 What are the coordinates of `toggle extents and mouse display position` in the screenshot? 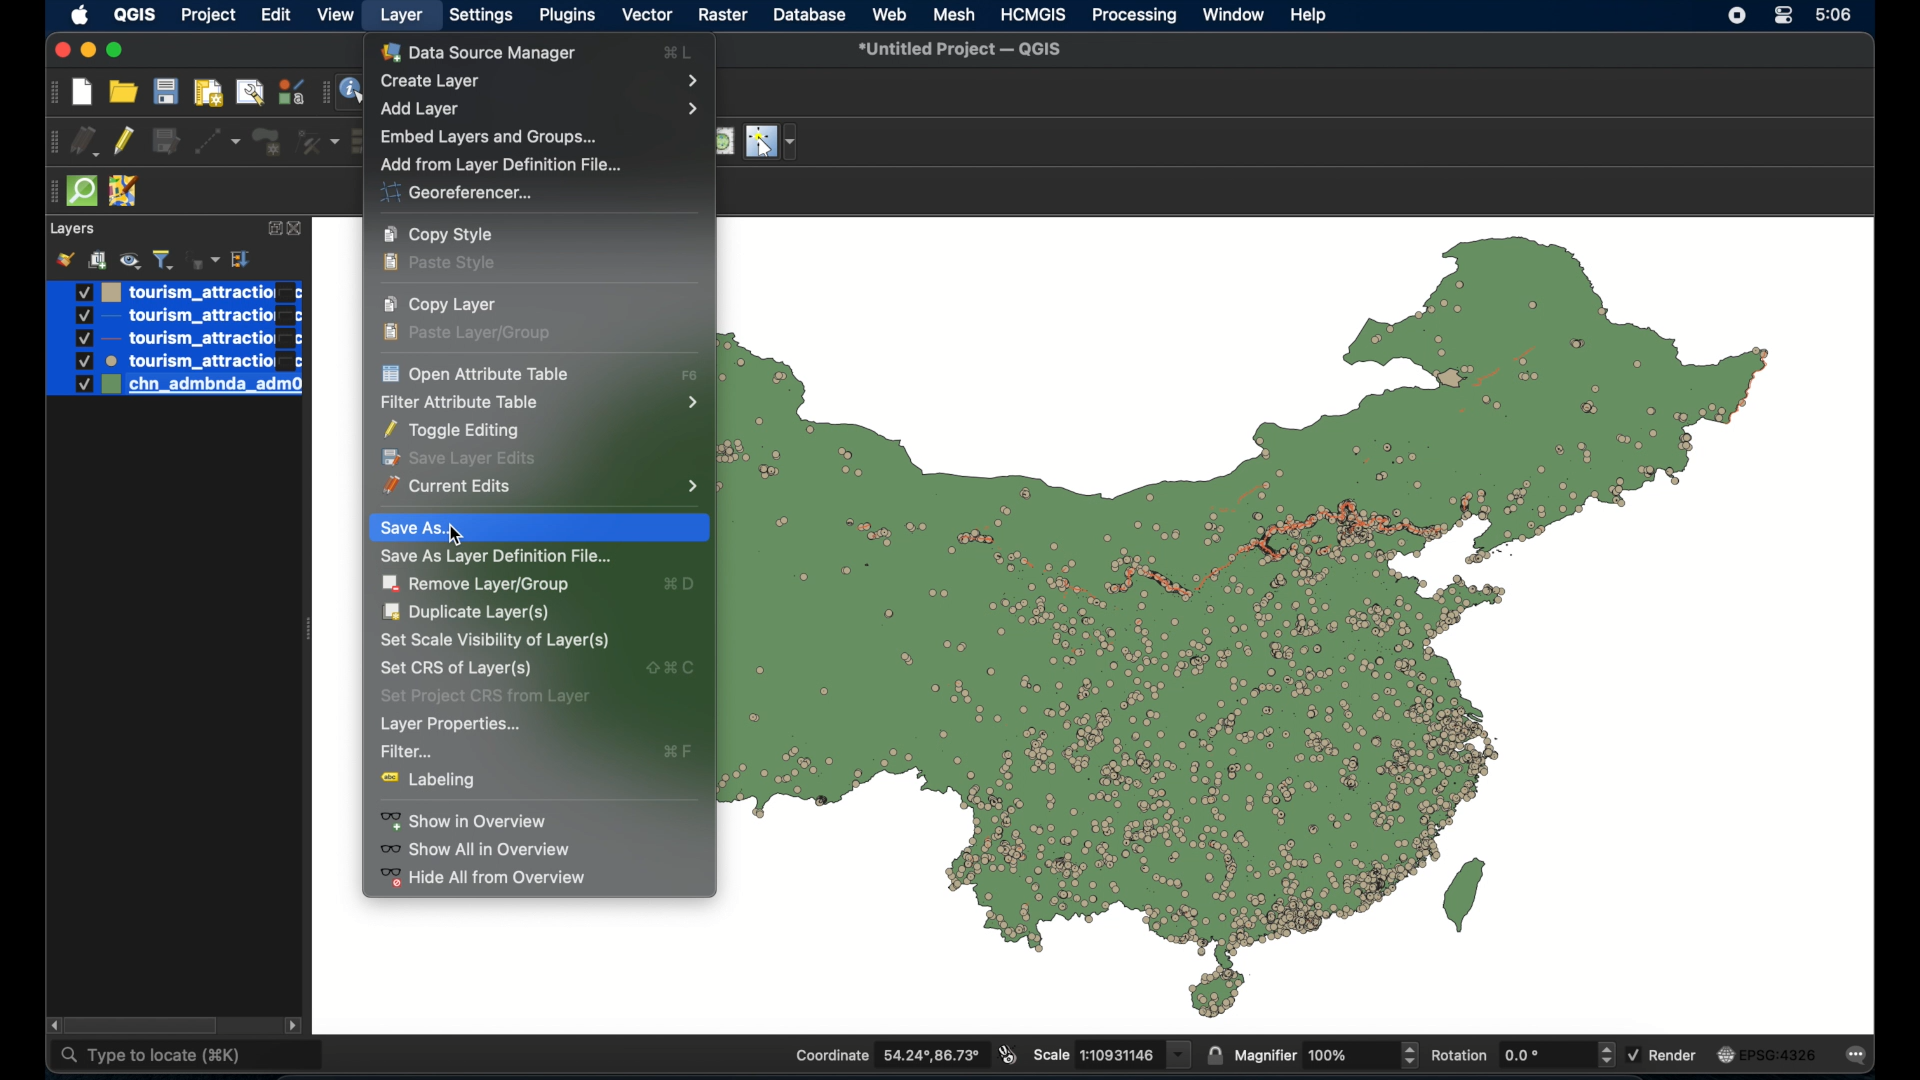 It's located at (1009, 1056).